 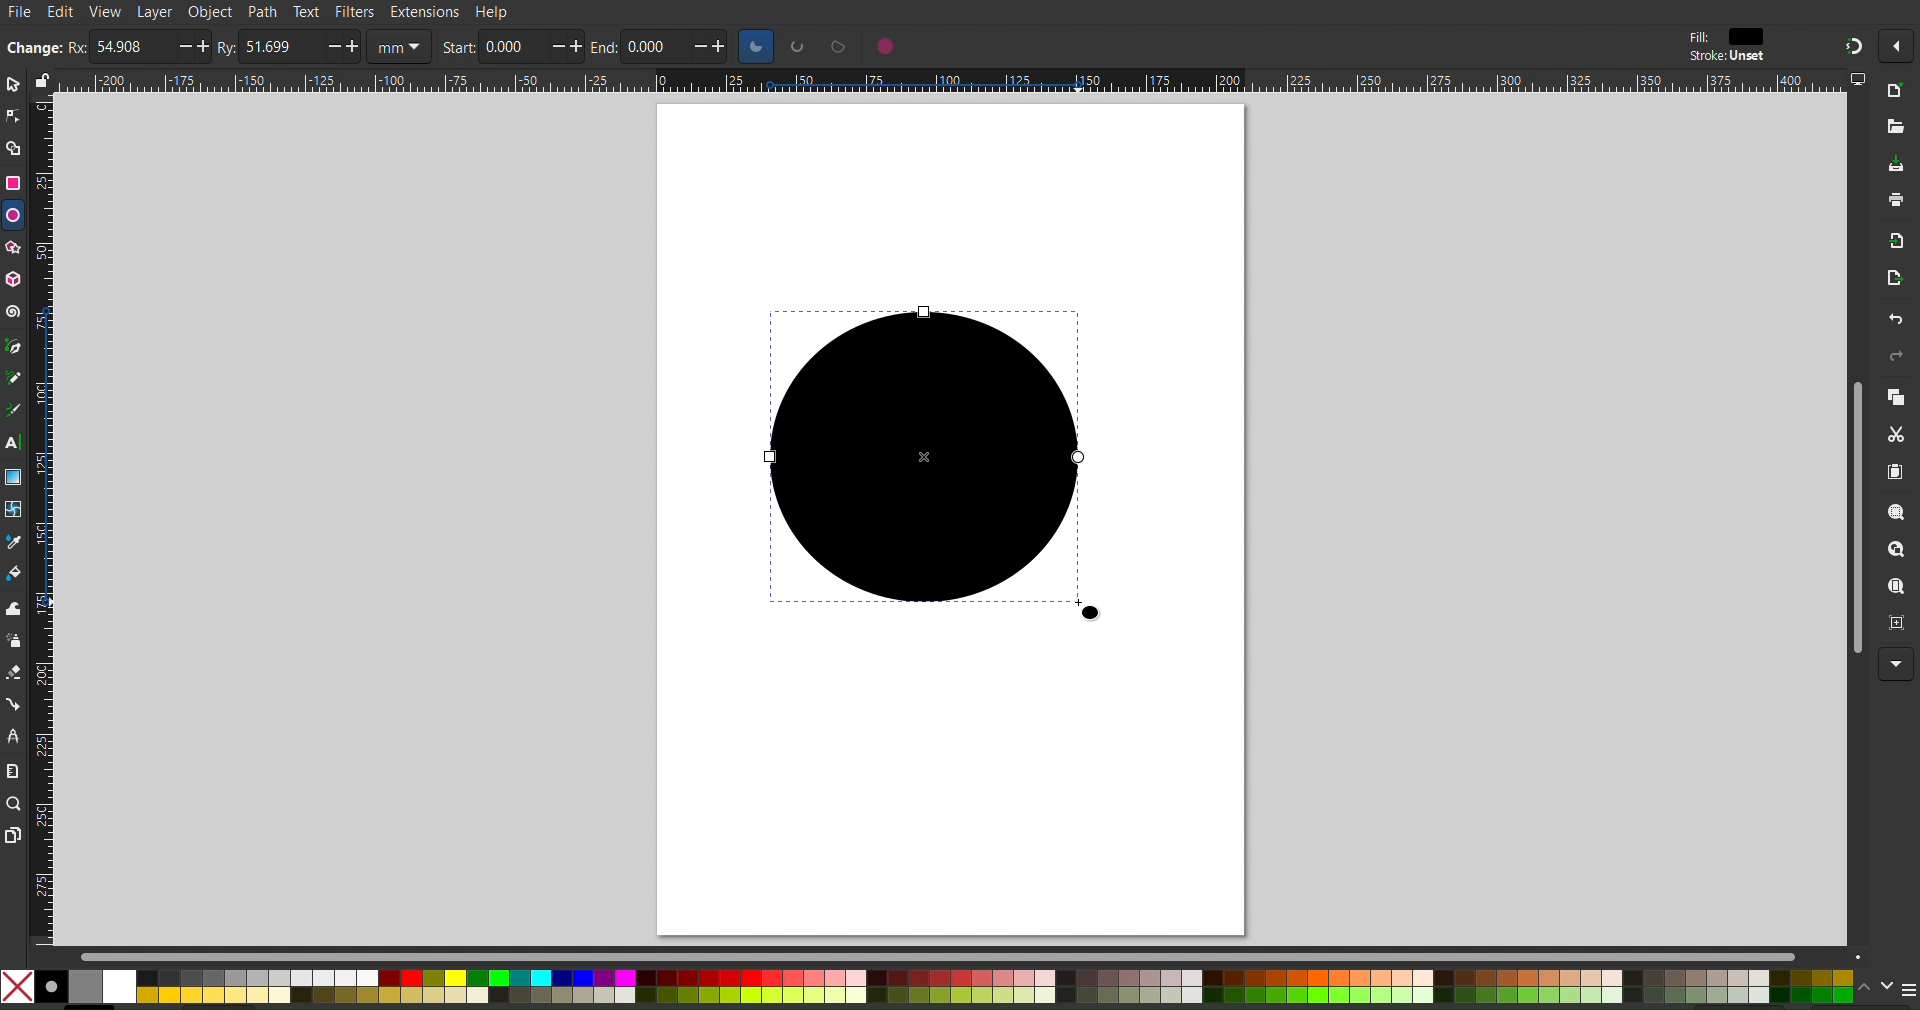 What do you see at coordinates (132, 48) in the screenshot?
I see `54` at bounding box center [132, 48].